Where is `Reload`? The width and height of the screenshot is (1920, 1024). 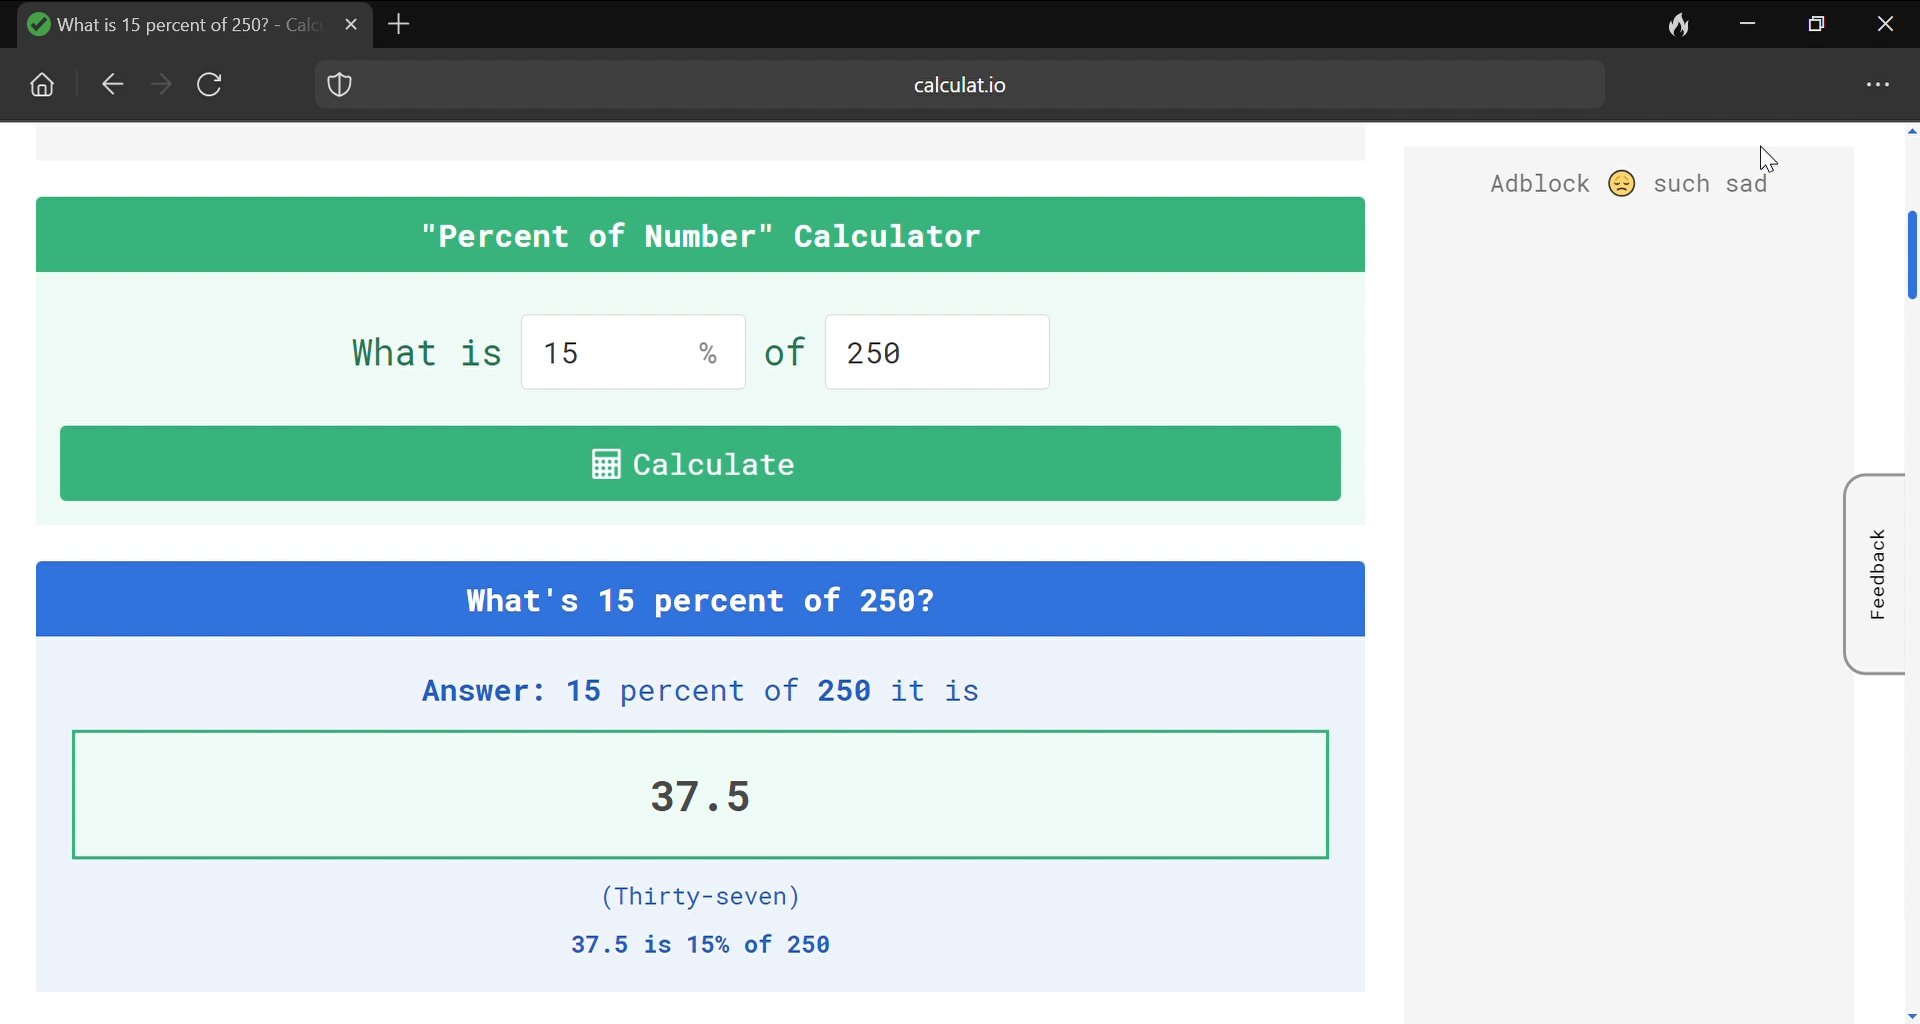
Reload is located at coordinates (211, 83).